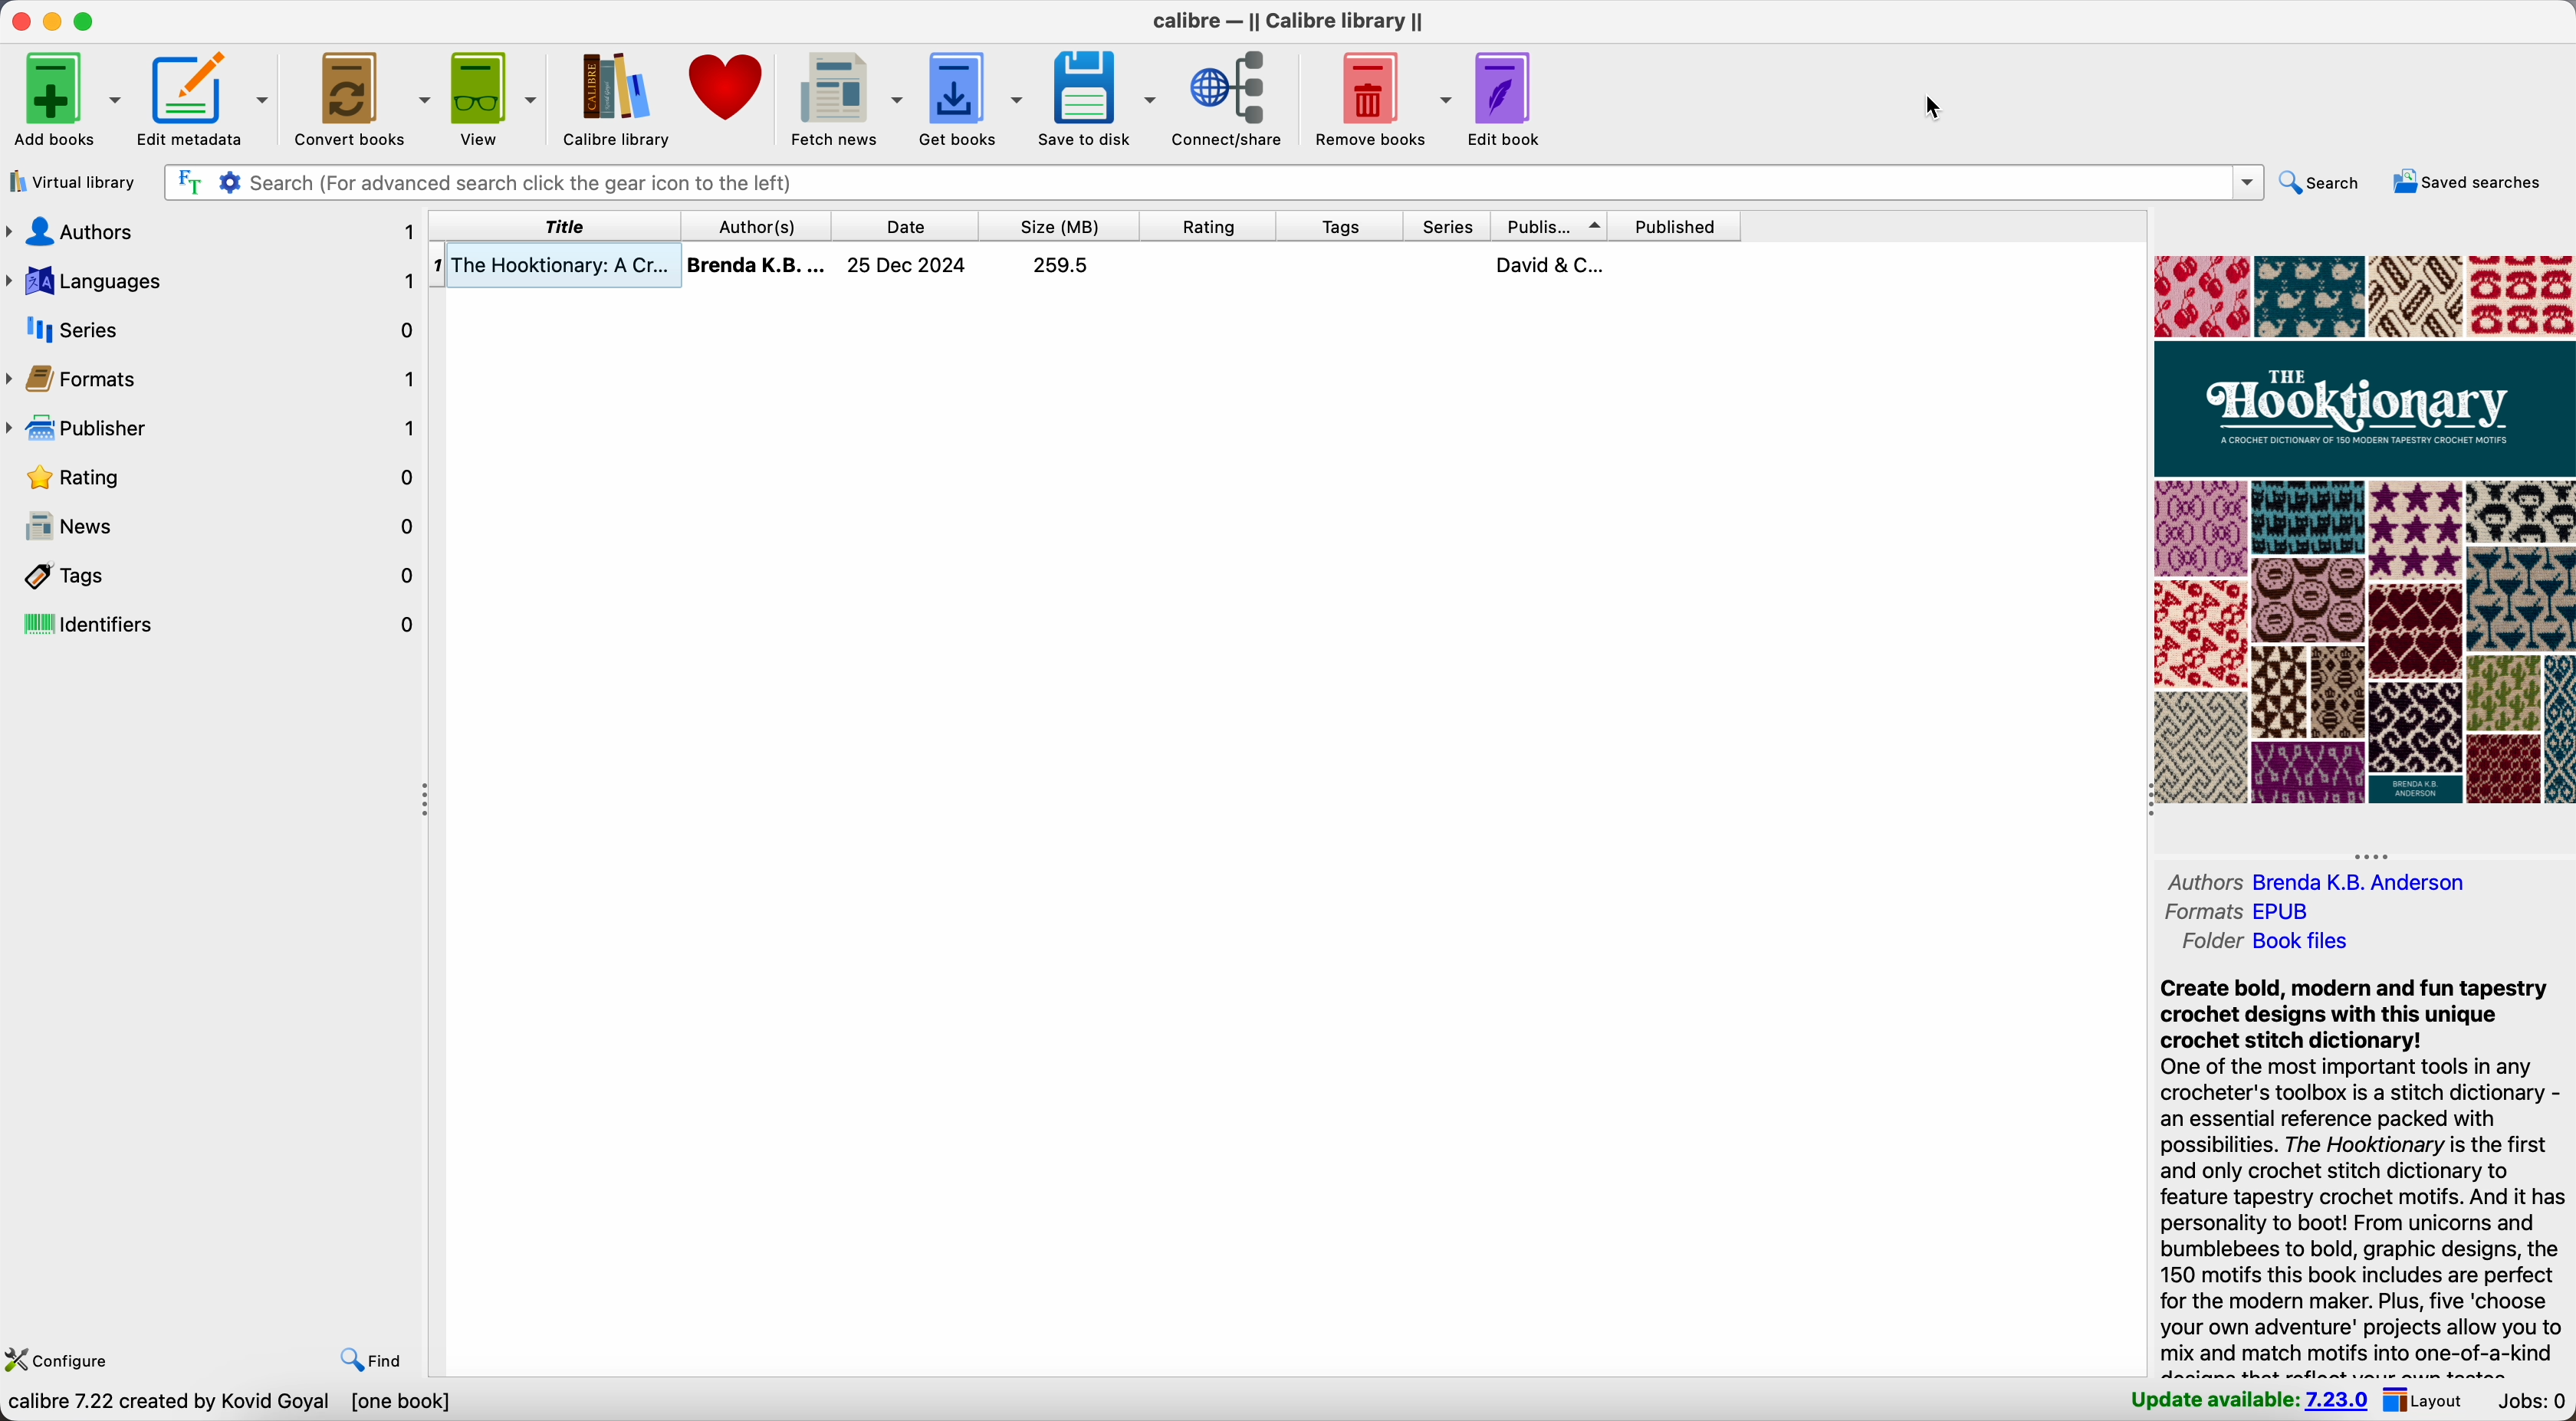 The image size is (2576, 1421). What do you see at coordinates (61, 100) in the screenshot?
I see `add books` at bounding box center [61, 100].